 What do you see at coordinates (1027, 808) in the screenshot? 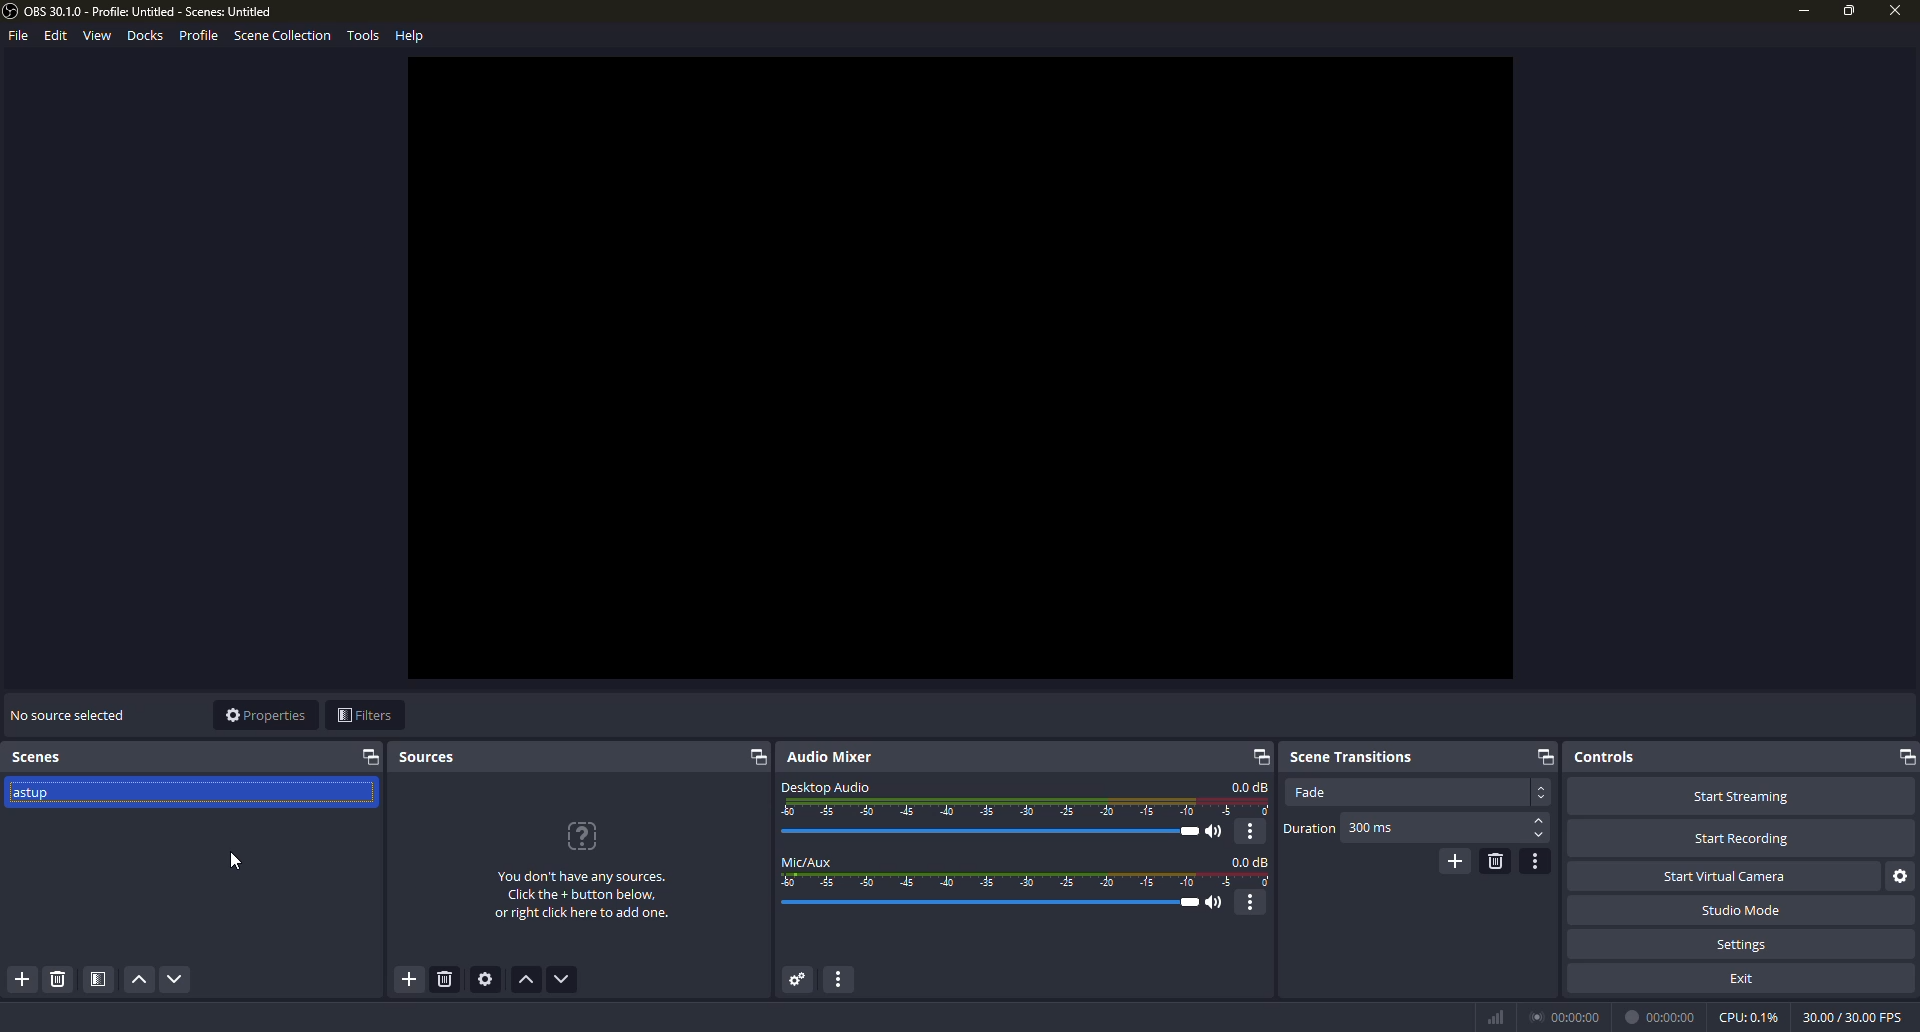
I see `audio range` at bounding box center [1027, 808].